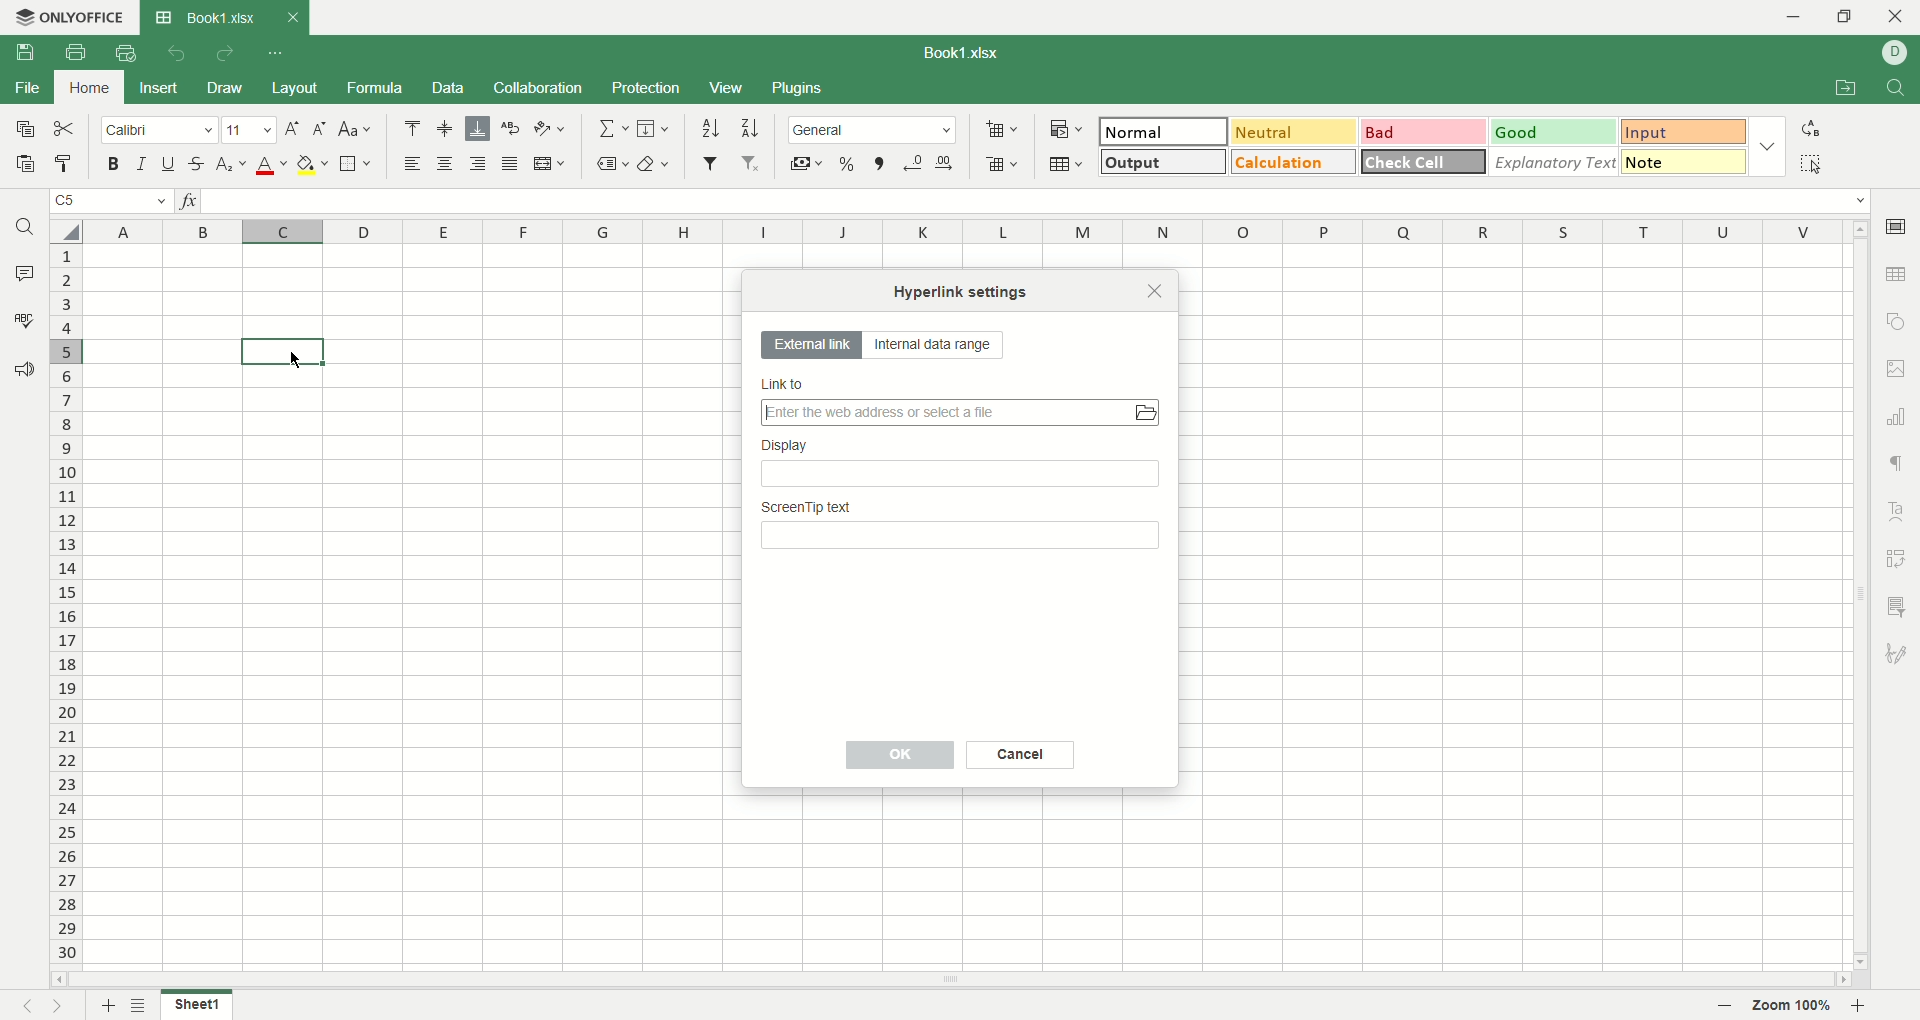  Describe the element at coordinates (67, 17) in the screenshot. I see `ONLYOFFICE` at that location.